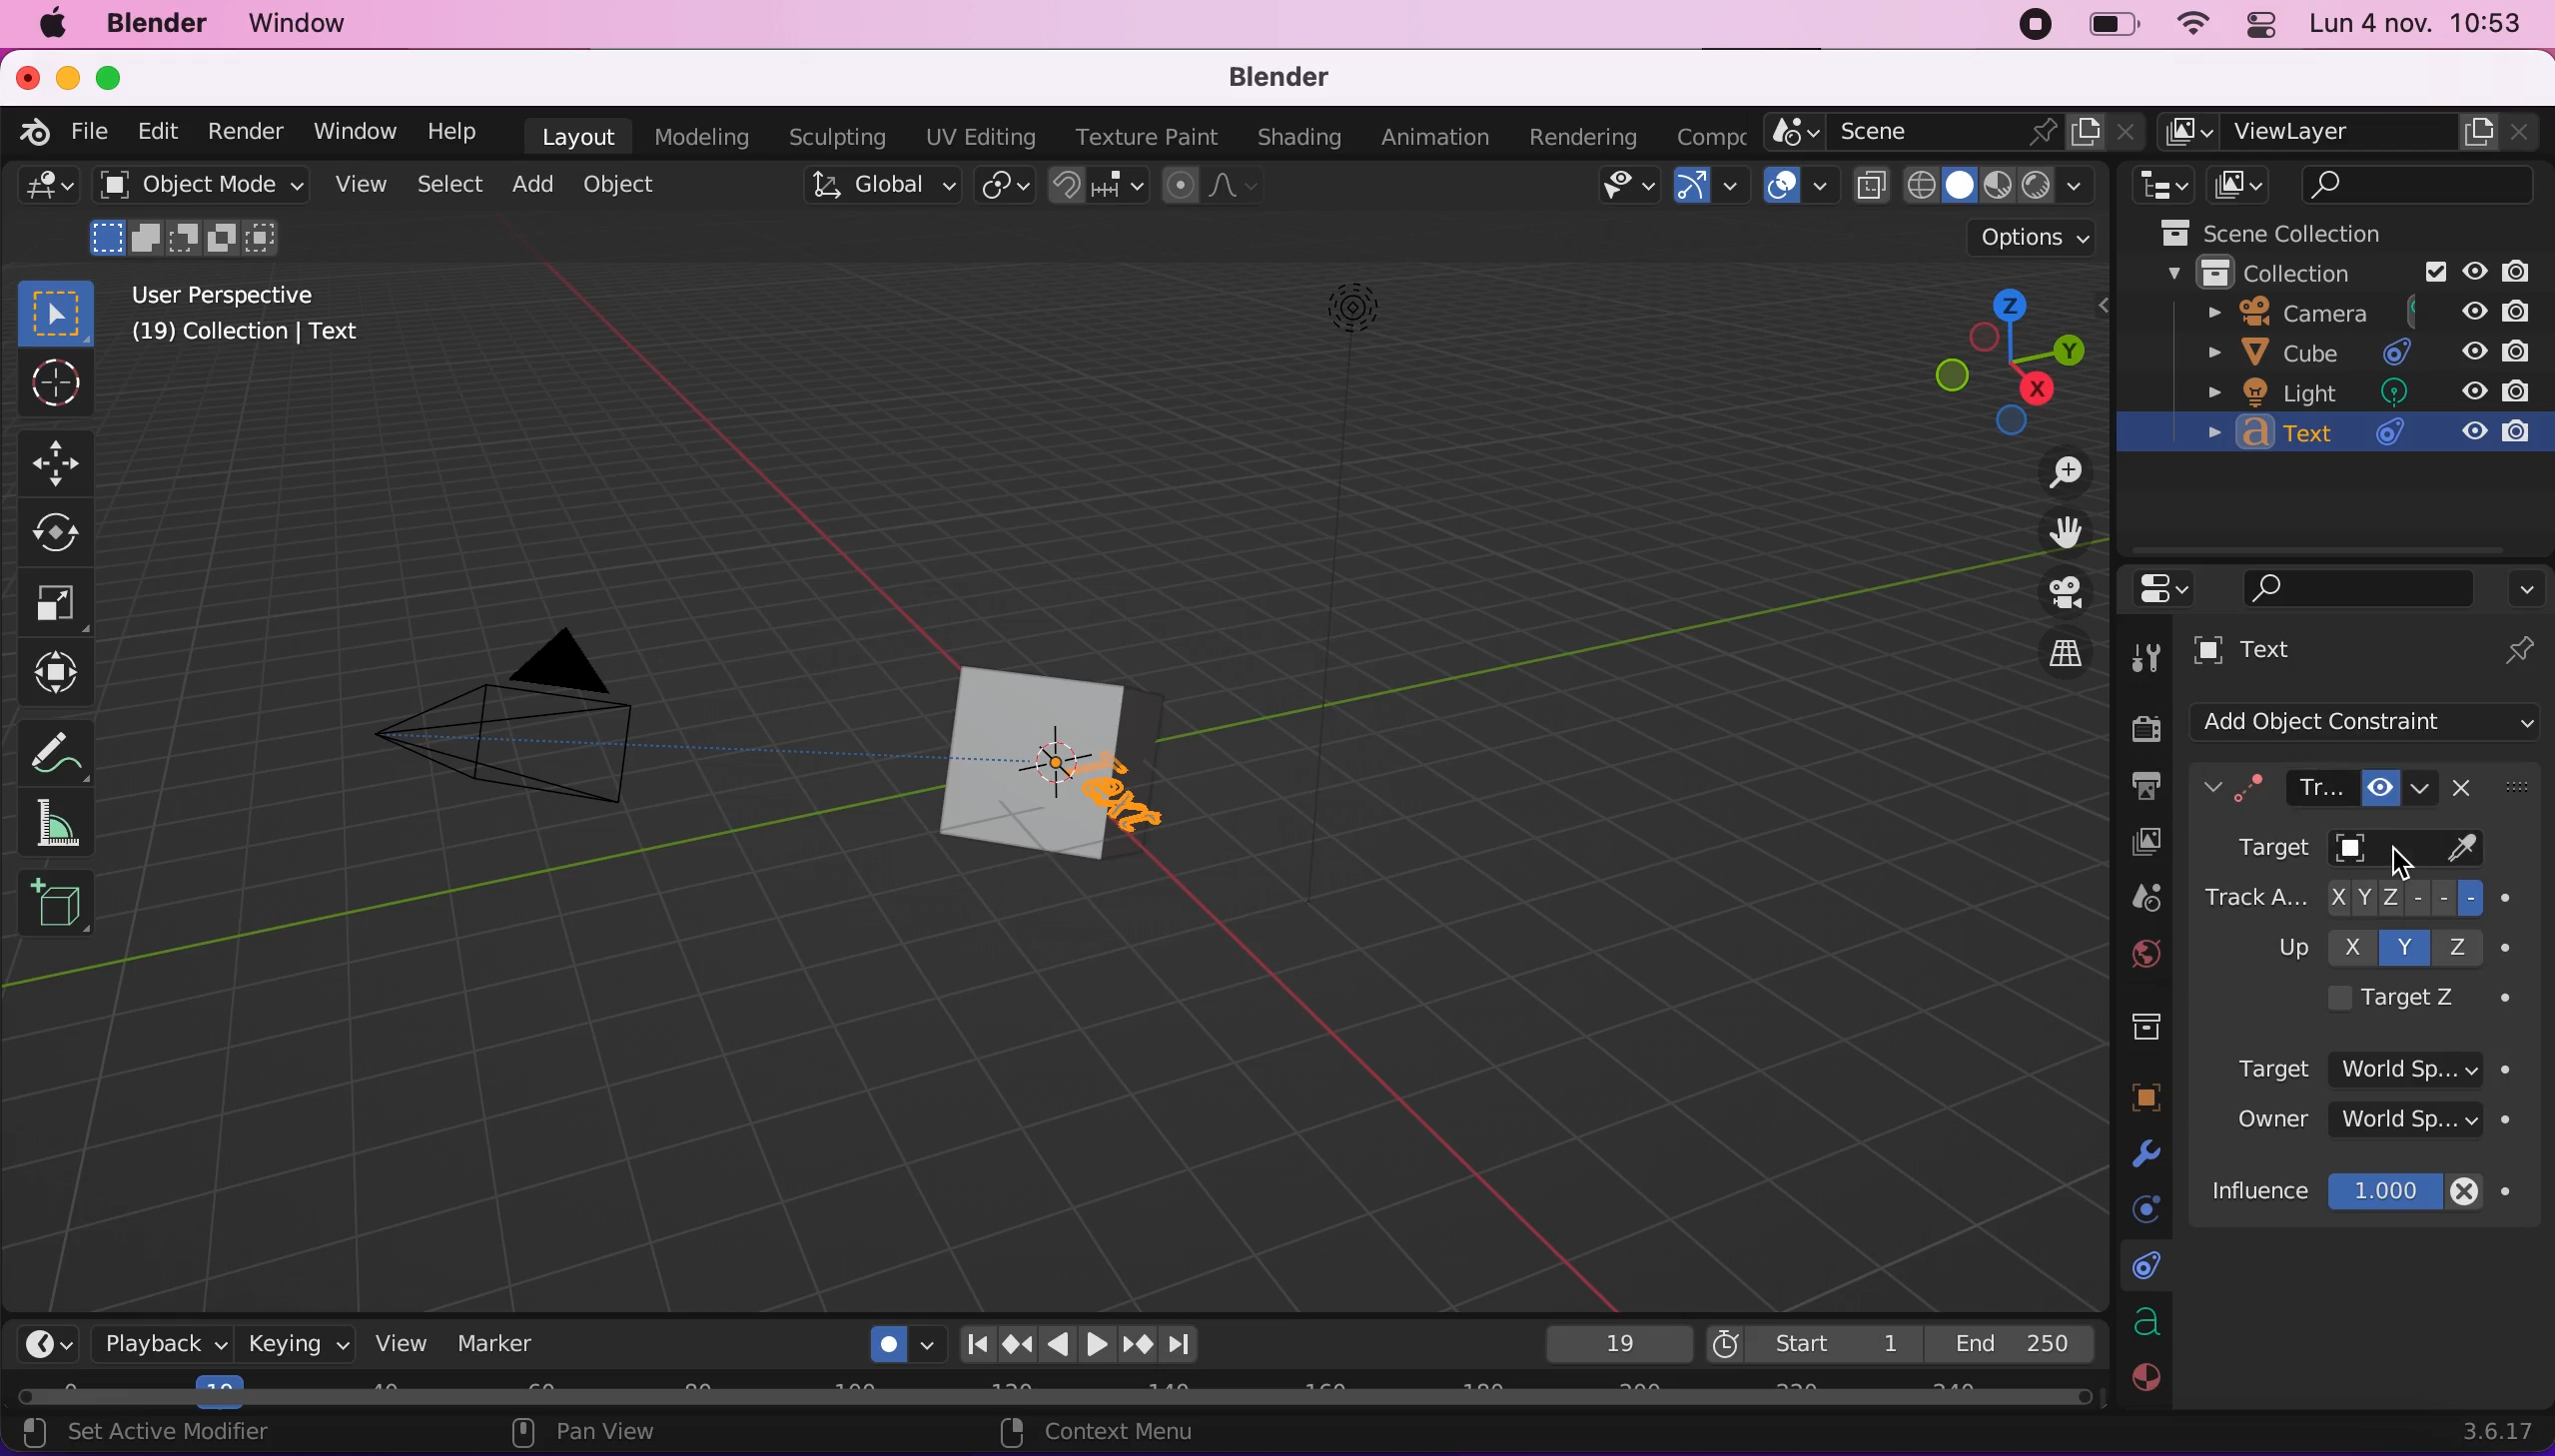 The image size is (2555, 1456). Describe the element at coordinates (461, 134) in the screenshot. I see `help` at that location.